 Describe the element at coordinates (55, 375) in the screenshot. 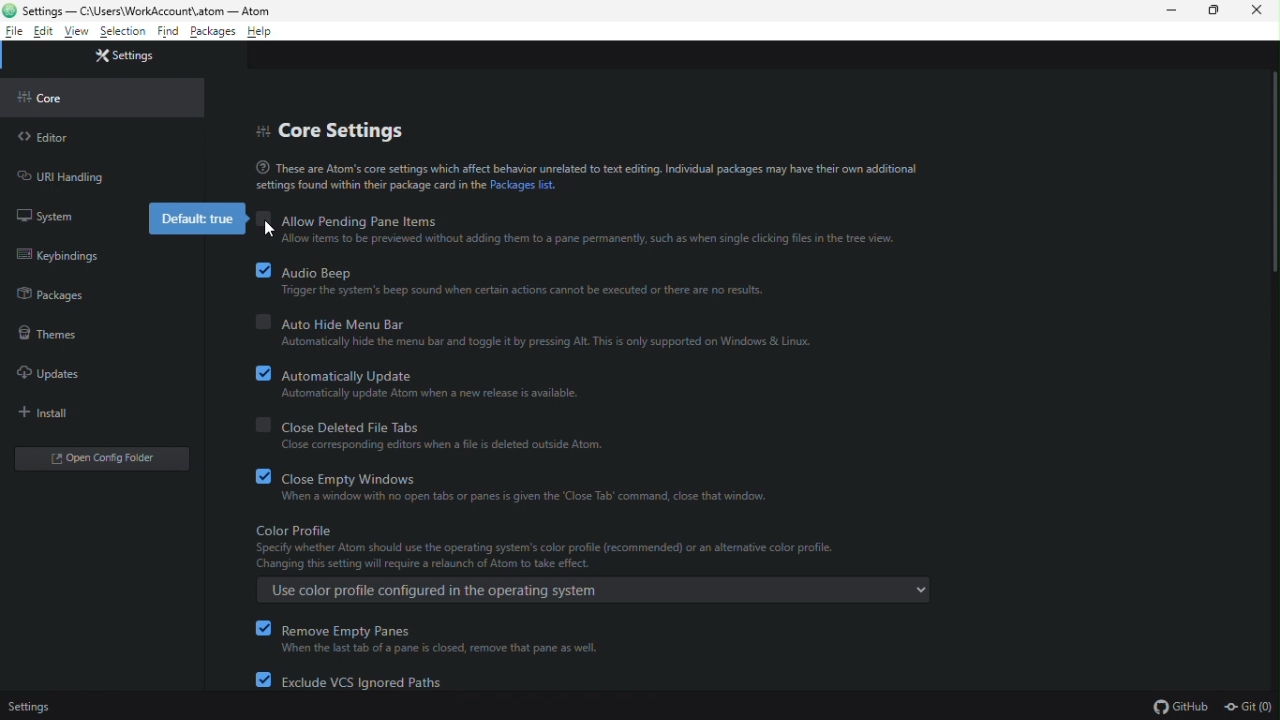

I see `updates` at that location.